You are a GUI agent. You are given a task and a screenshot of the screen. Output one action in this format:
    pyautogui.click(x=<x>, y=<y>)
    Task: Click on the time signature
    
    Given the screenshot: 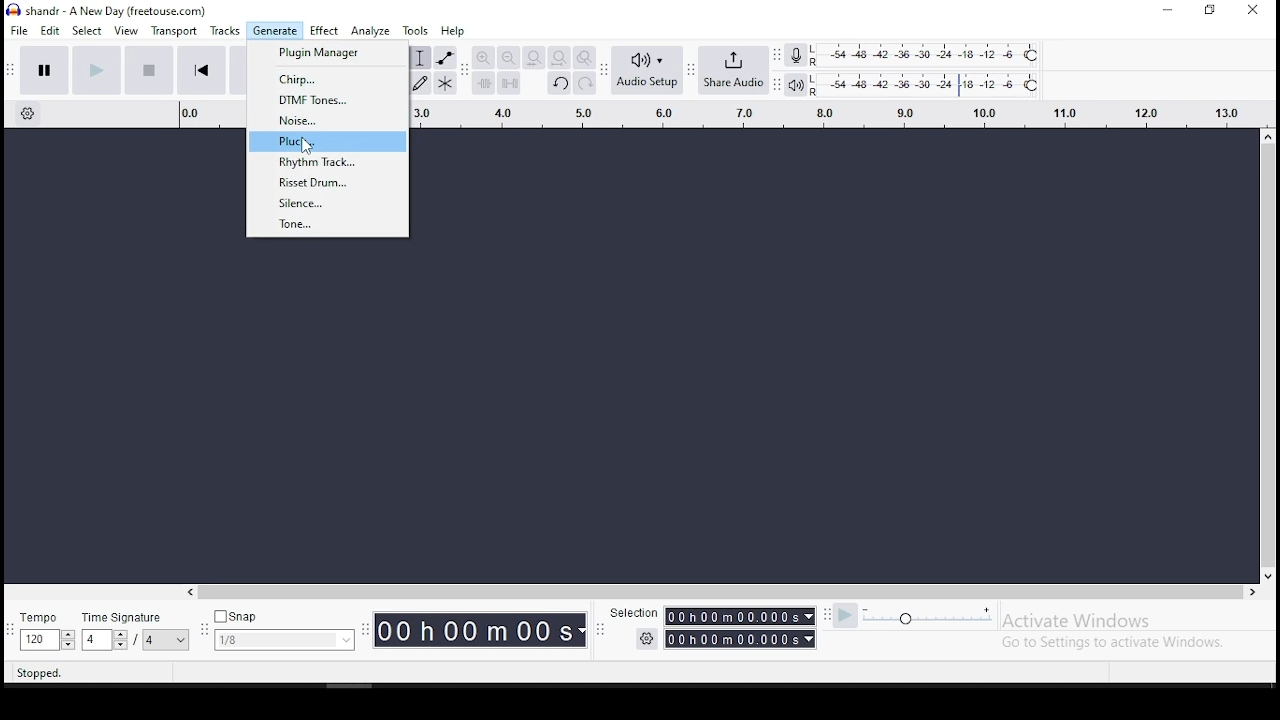 What is the action you would take?
    pyautogui.click(x=284, y=628)
    